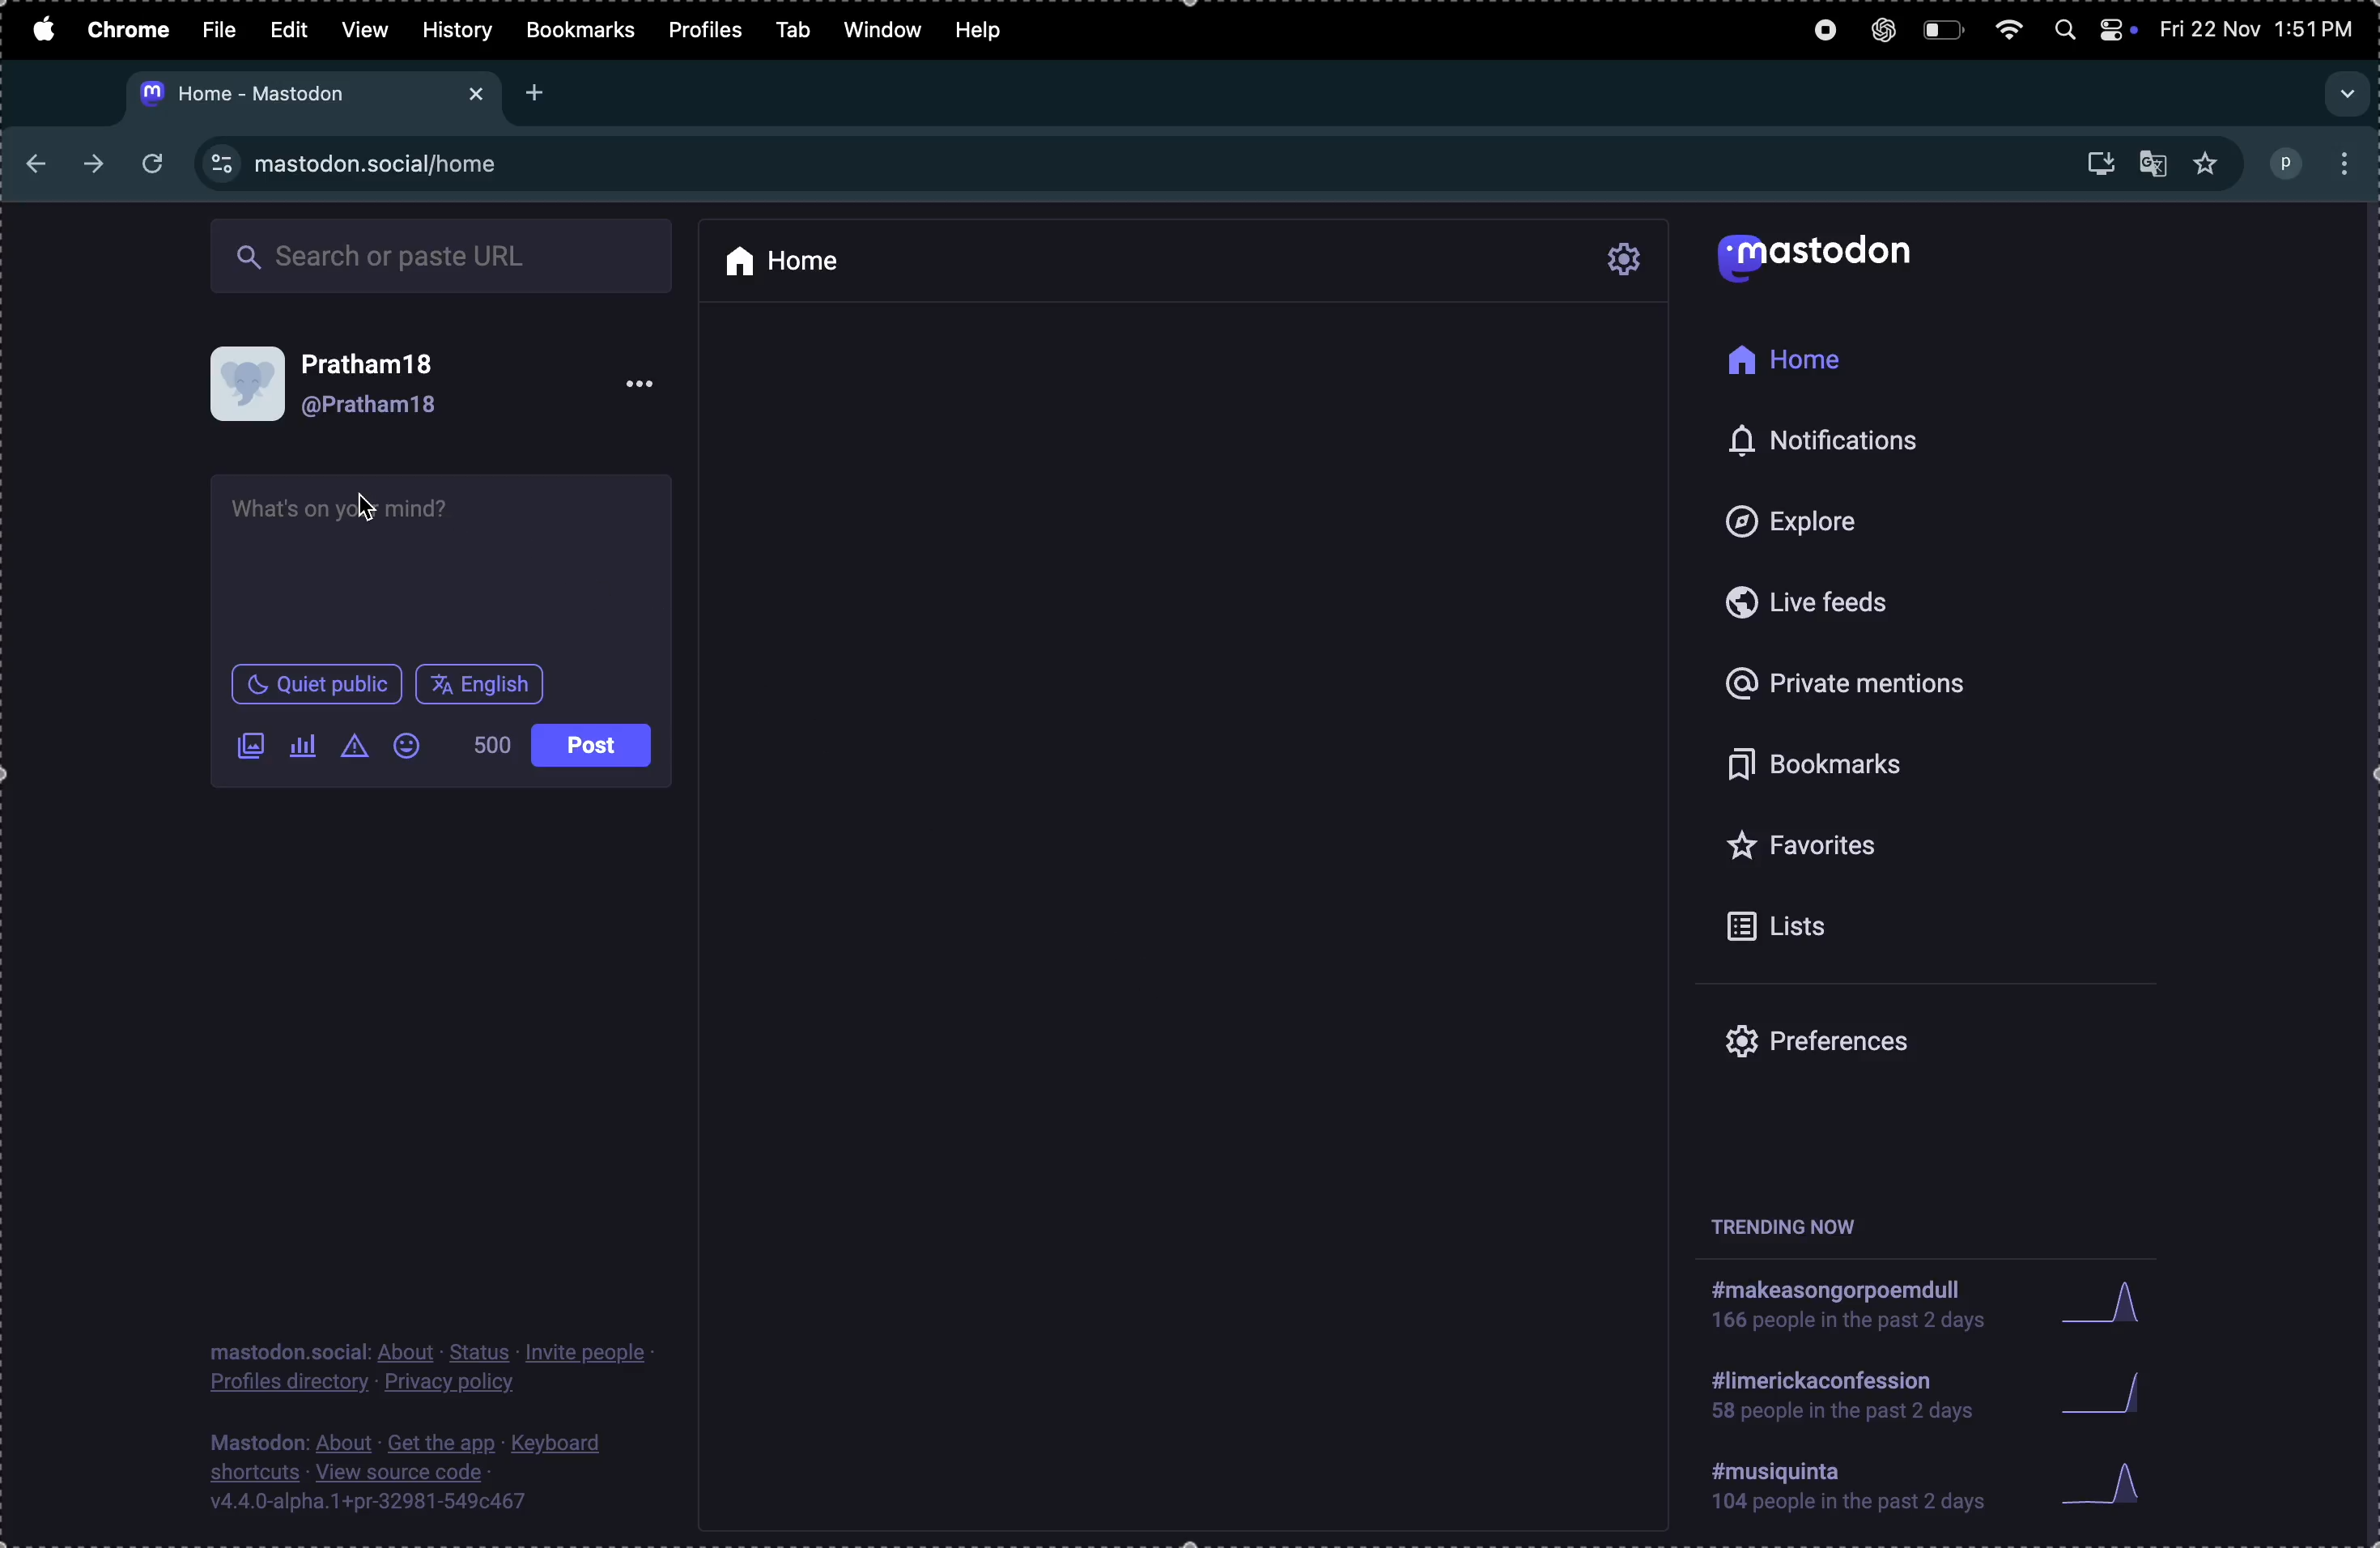  What do you see at coordinates (436, 252) in the screenshot?
I see `search box` at bounding box center [436, 252].